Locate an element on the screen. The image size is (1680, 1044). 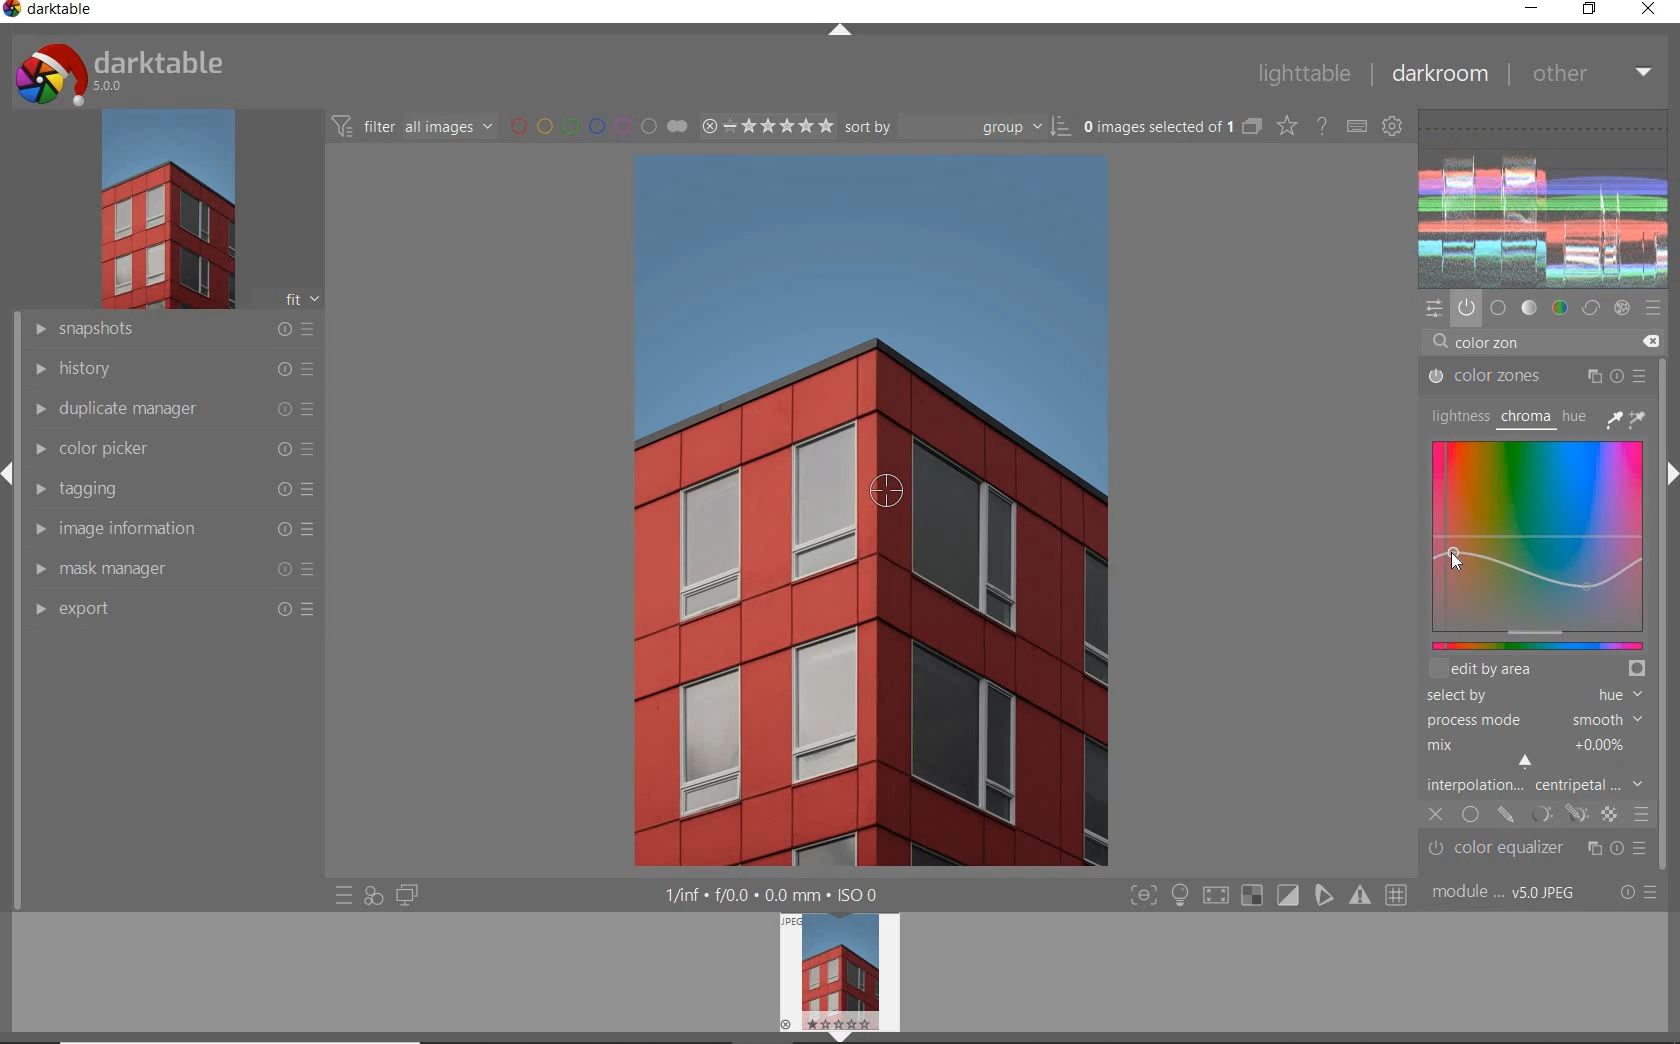
other is located at coordinates (1592, 72).